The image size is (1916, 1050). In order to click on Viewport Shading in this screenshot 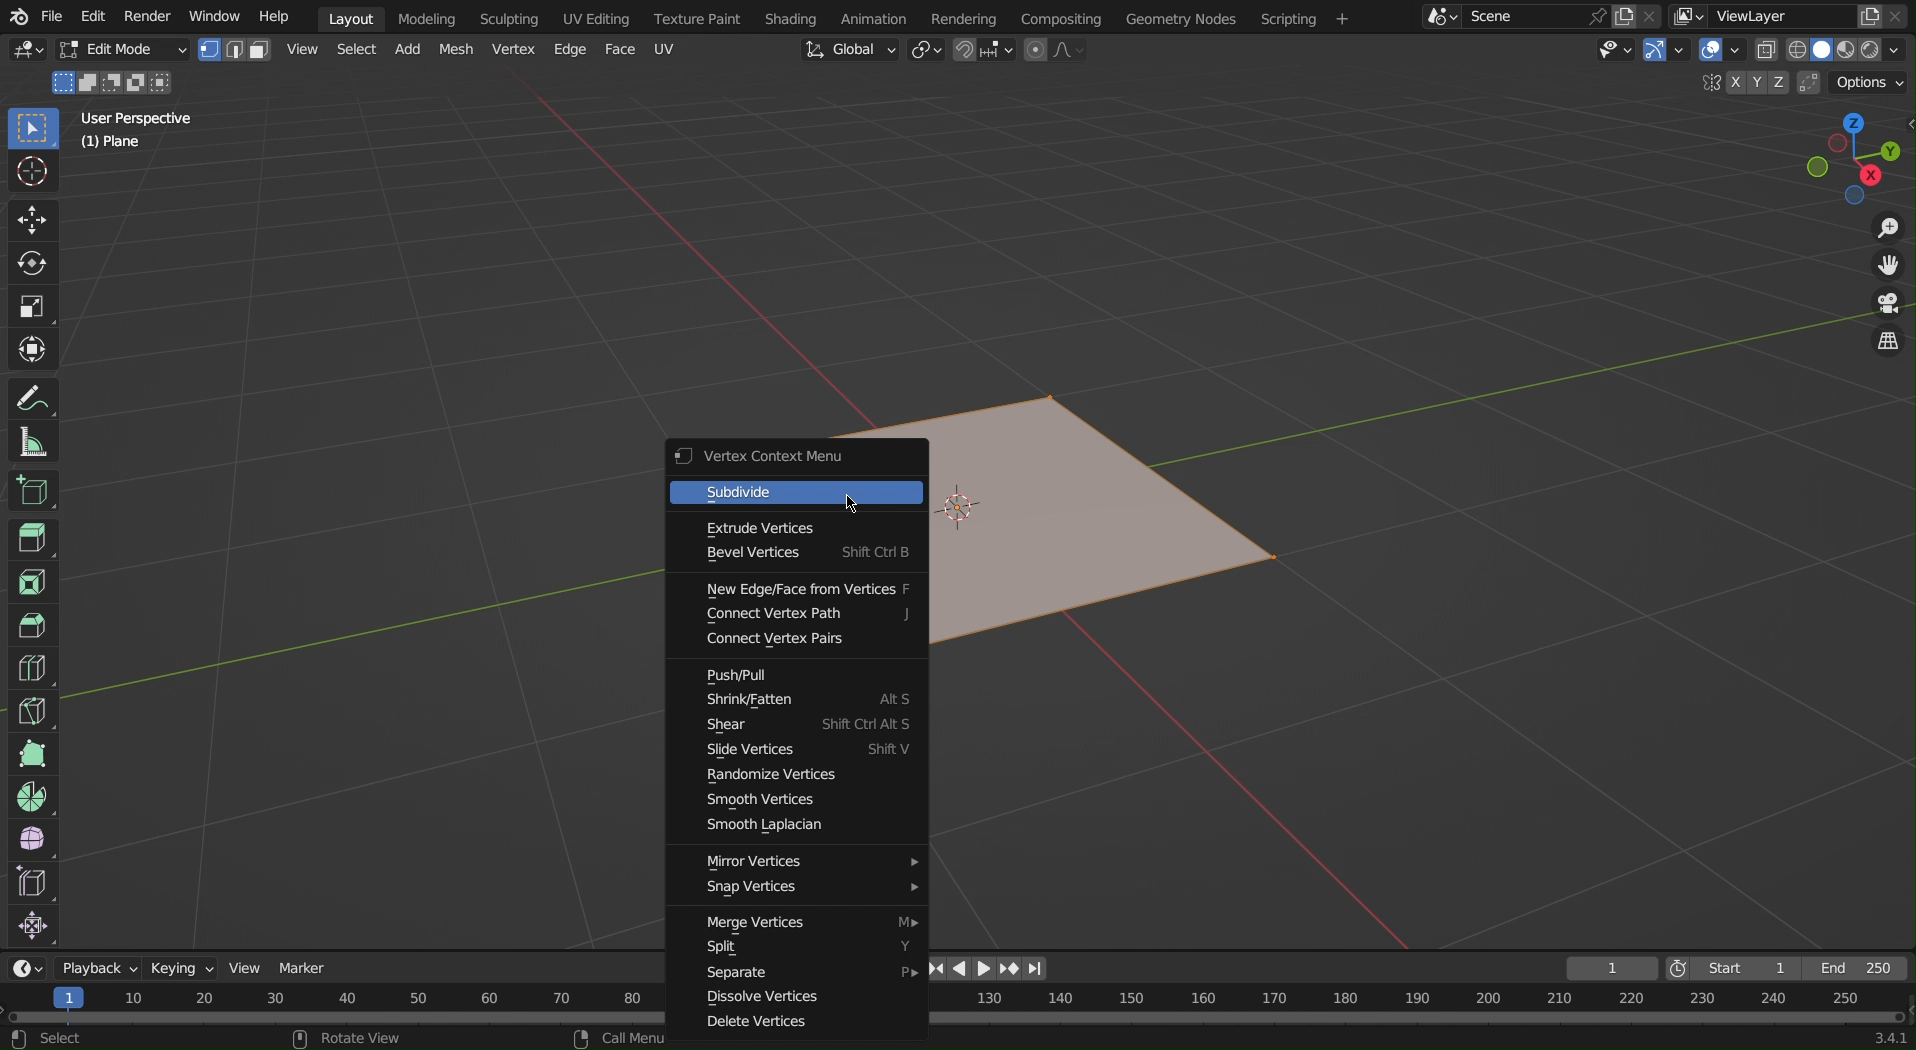, I will do `click(1836, 50)`.